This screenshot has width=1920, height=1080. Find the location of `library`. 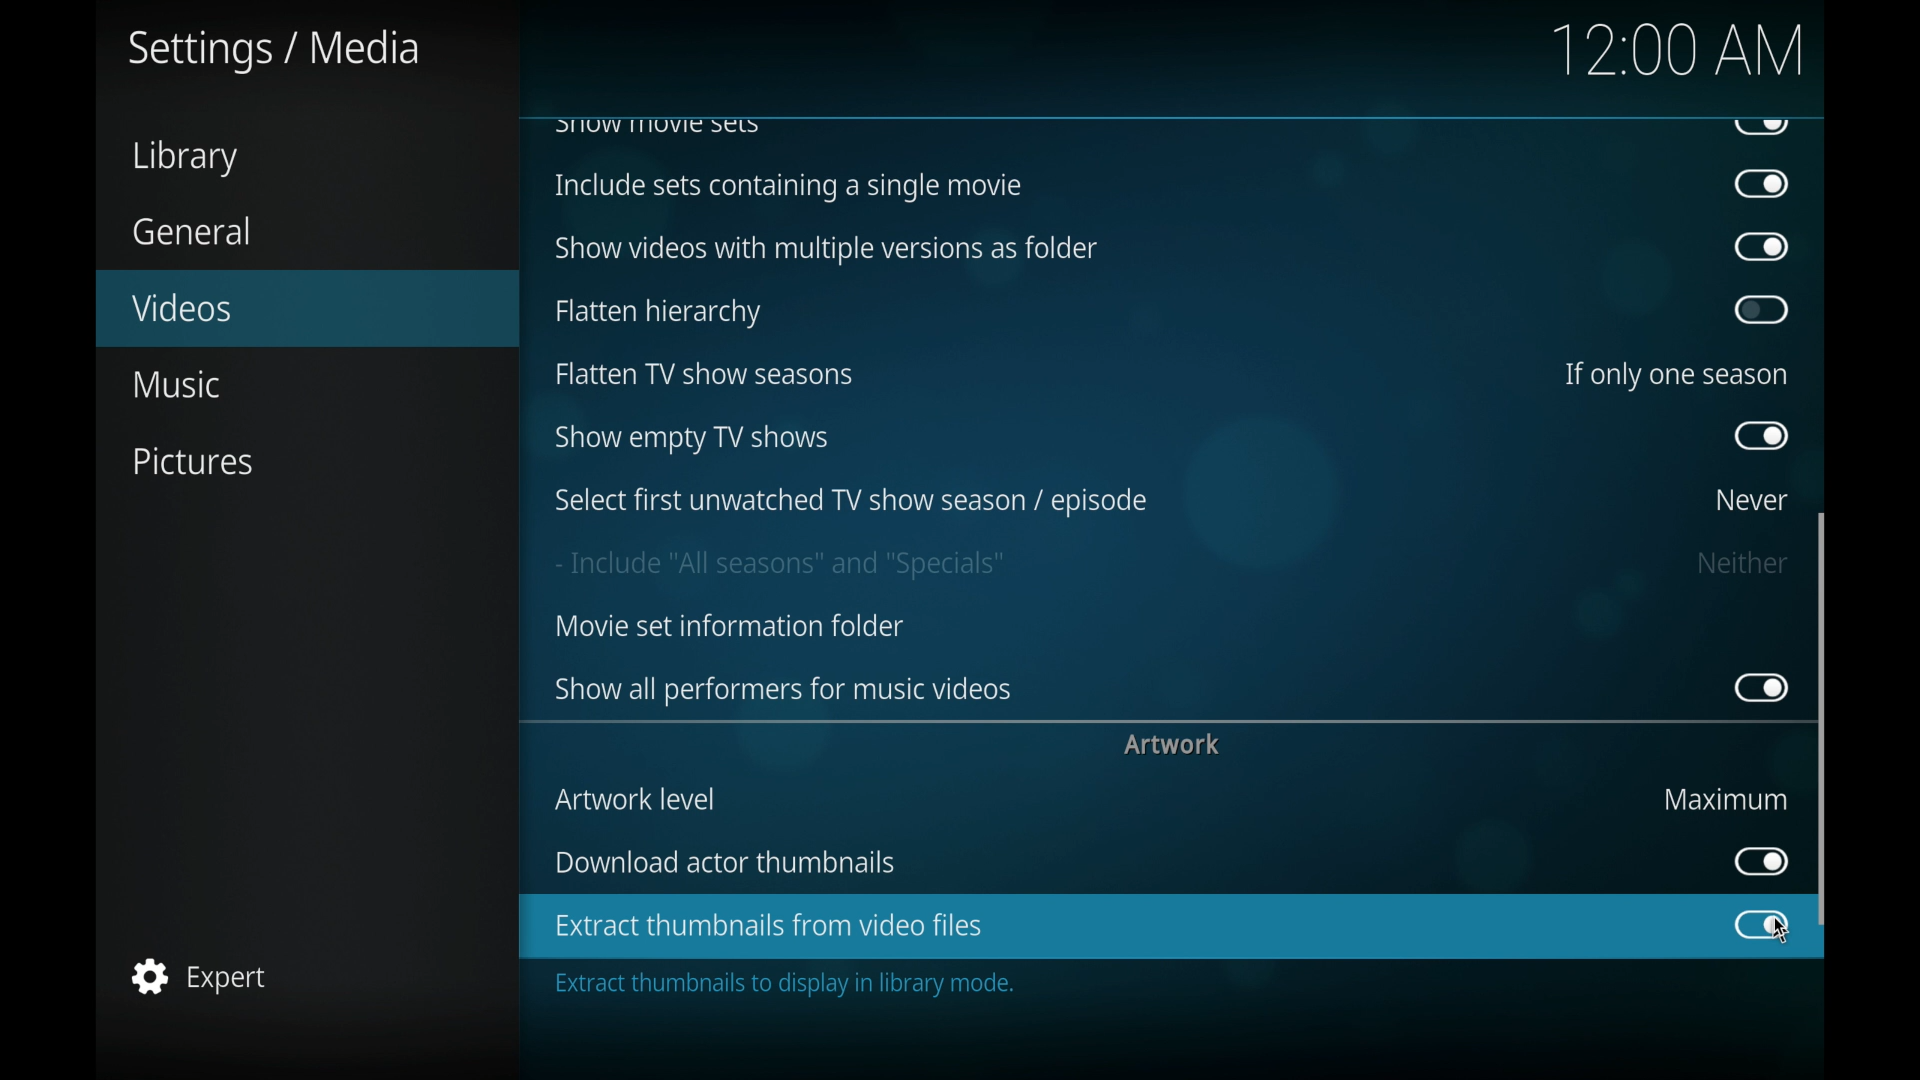

library is located at coordinates (184, 158).